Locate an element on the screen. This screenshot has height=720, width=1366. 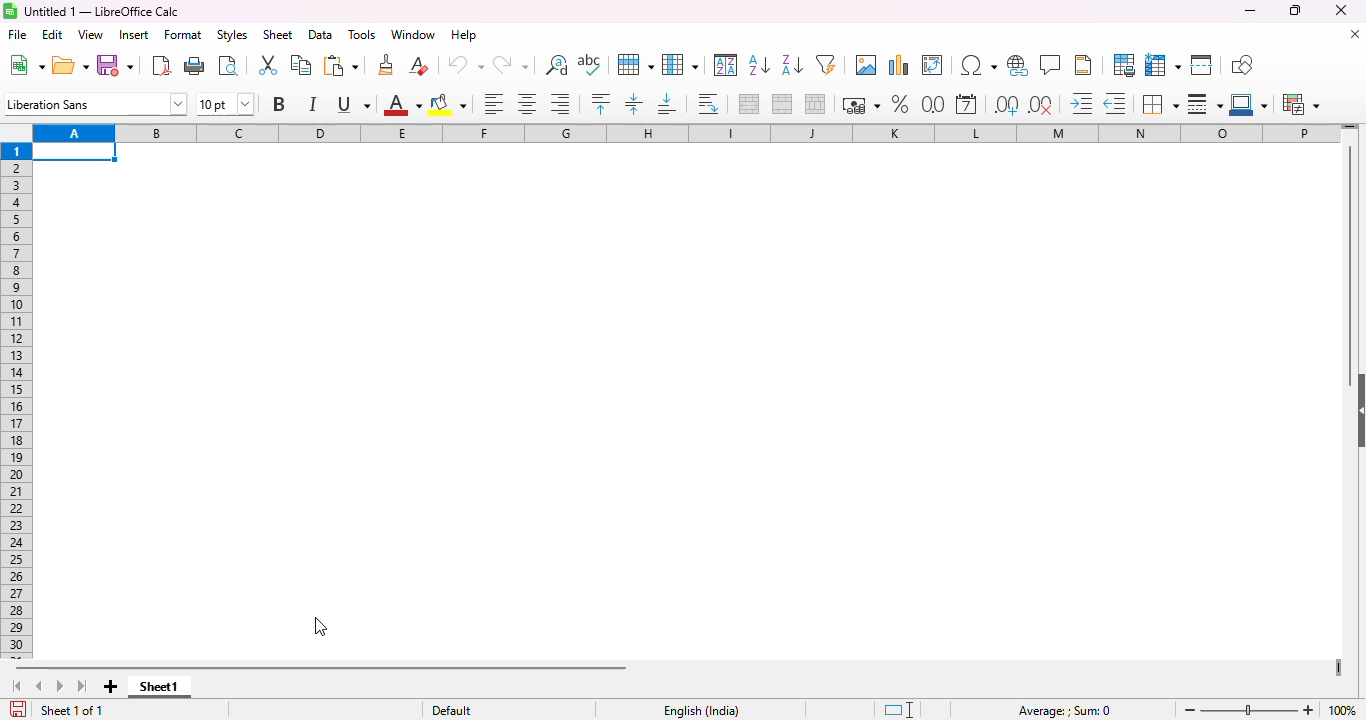
copy is located at coordinates (301, 65).